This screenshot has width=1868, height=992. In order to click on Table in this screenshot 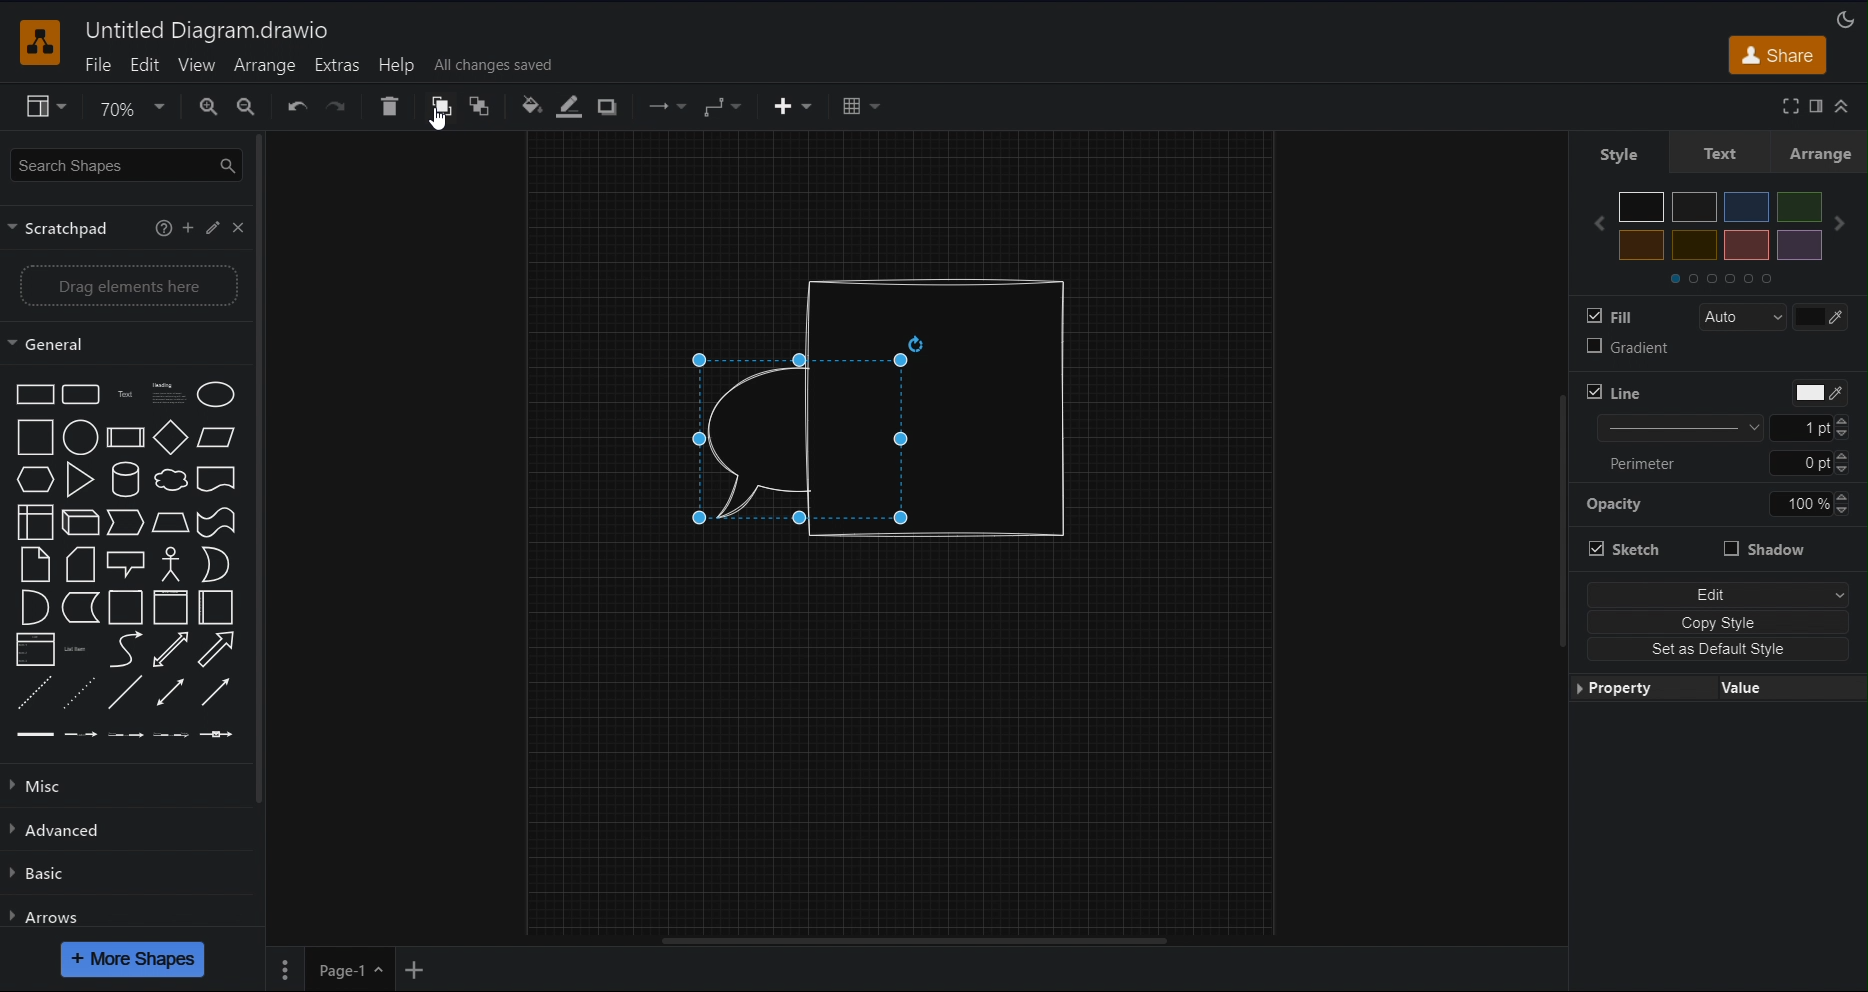, I will do `click(861, 106)`.